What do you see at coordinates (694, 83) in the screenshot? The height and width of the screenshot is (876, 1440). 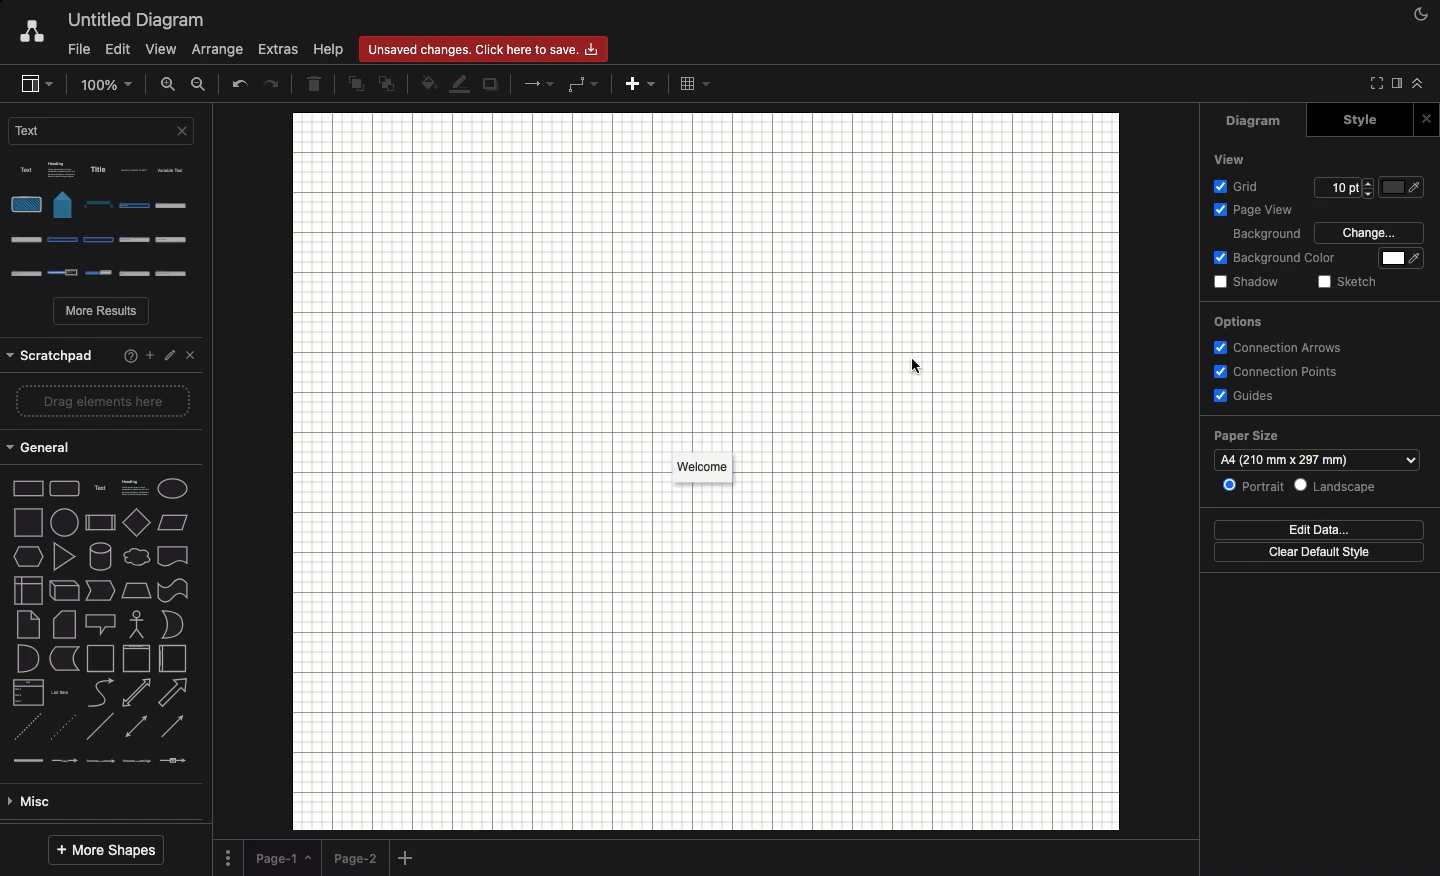 I see `Table` at bounding box center [694, 83].